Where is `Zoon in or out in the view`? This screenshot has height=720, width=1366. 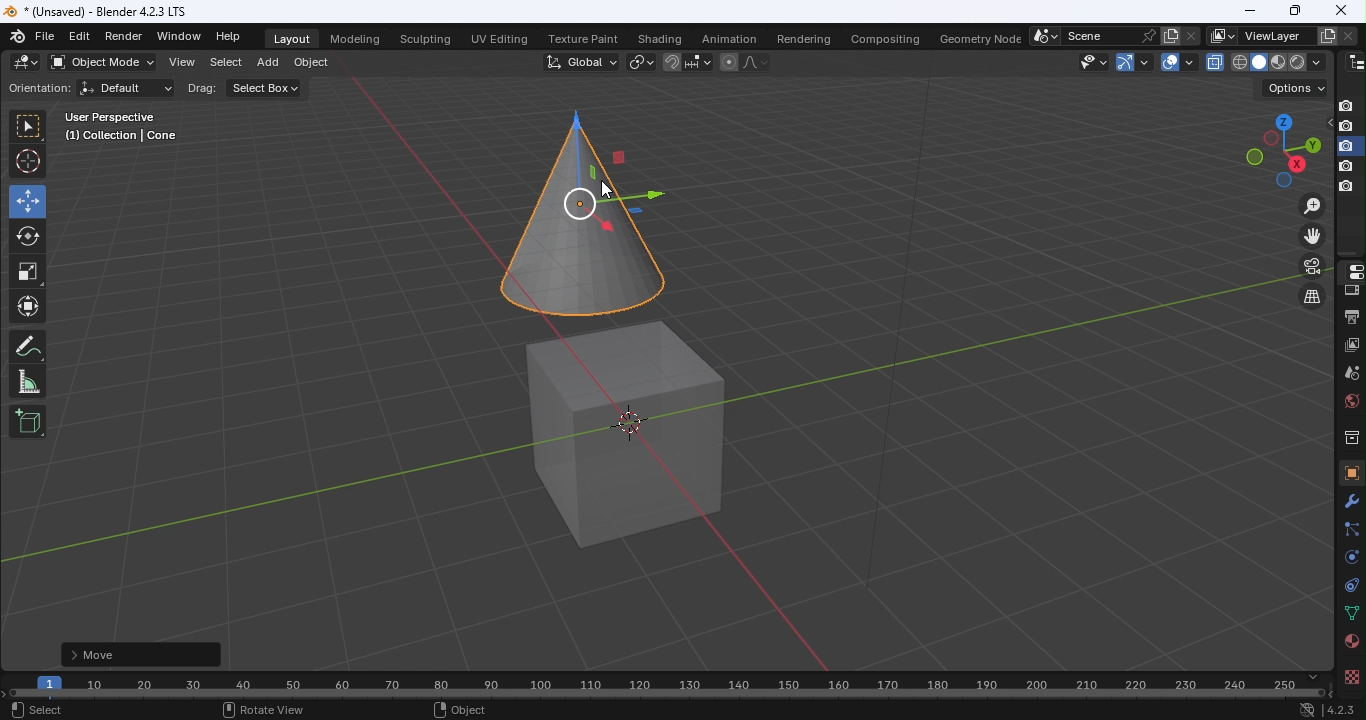
Zoon in or out in the view is located at coordinates (1311, 205).